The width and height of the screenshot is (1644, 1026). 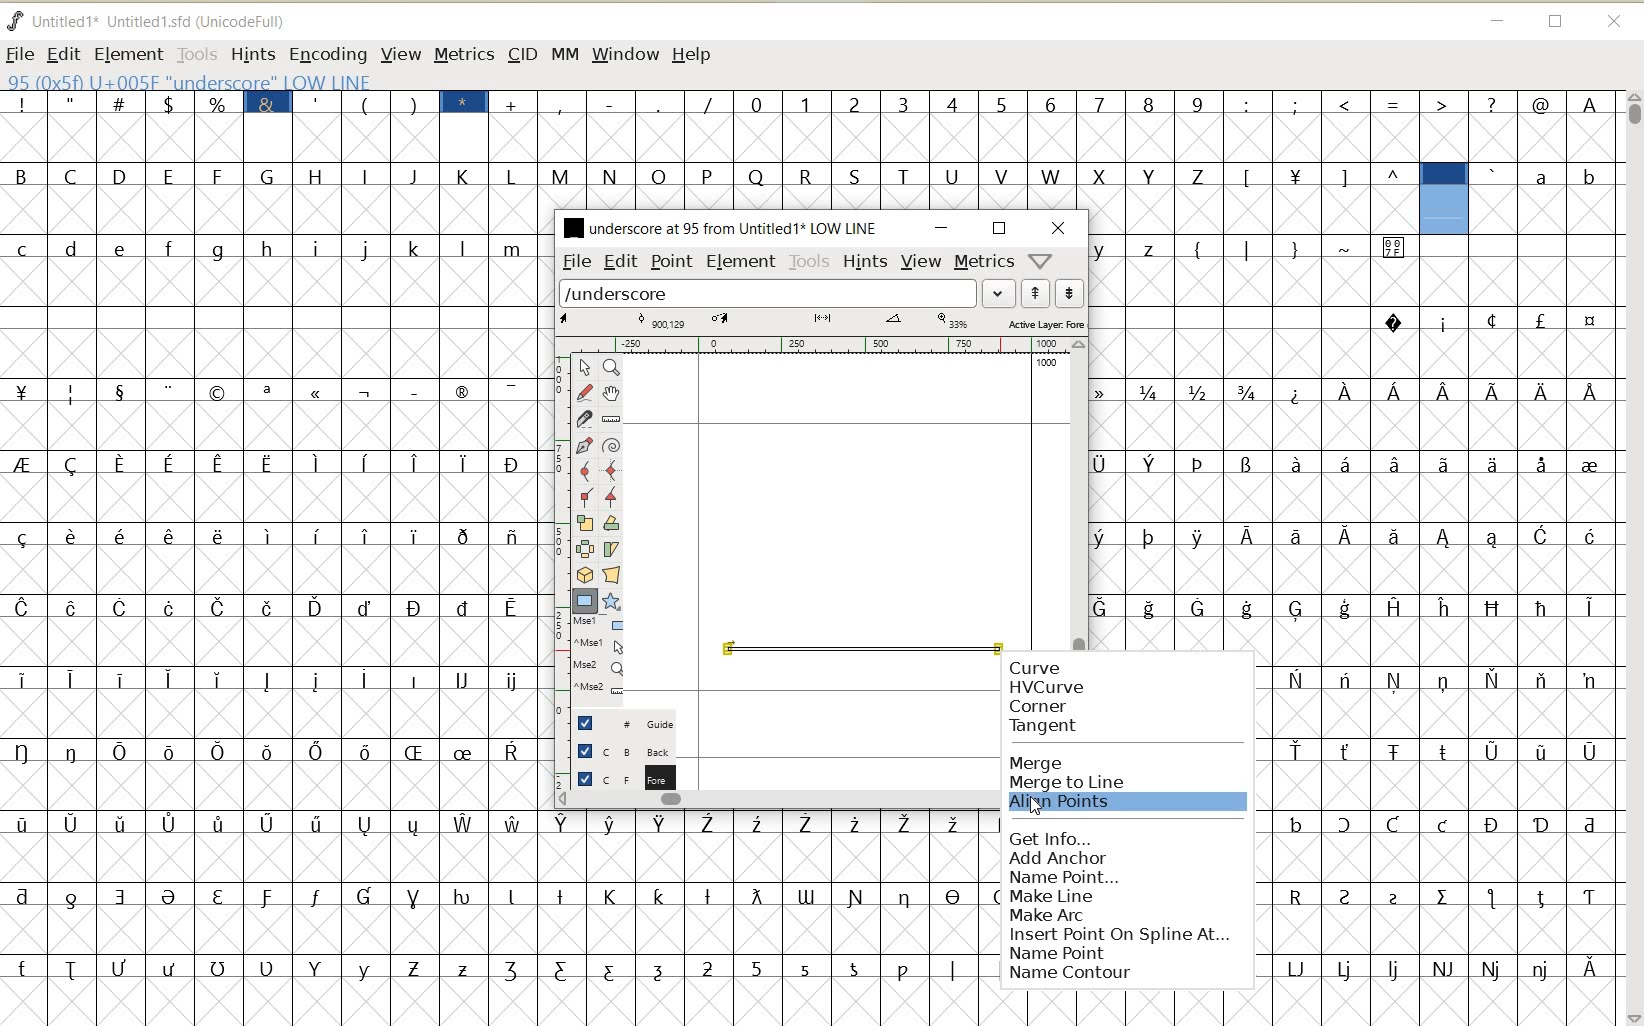 I want to click on CID, so click(x=522, y=56).